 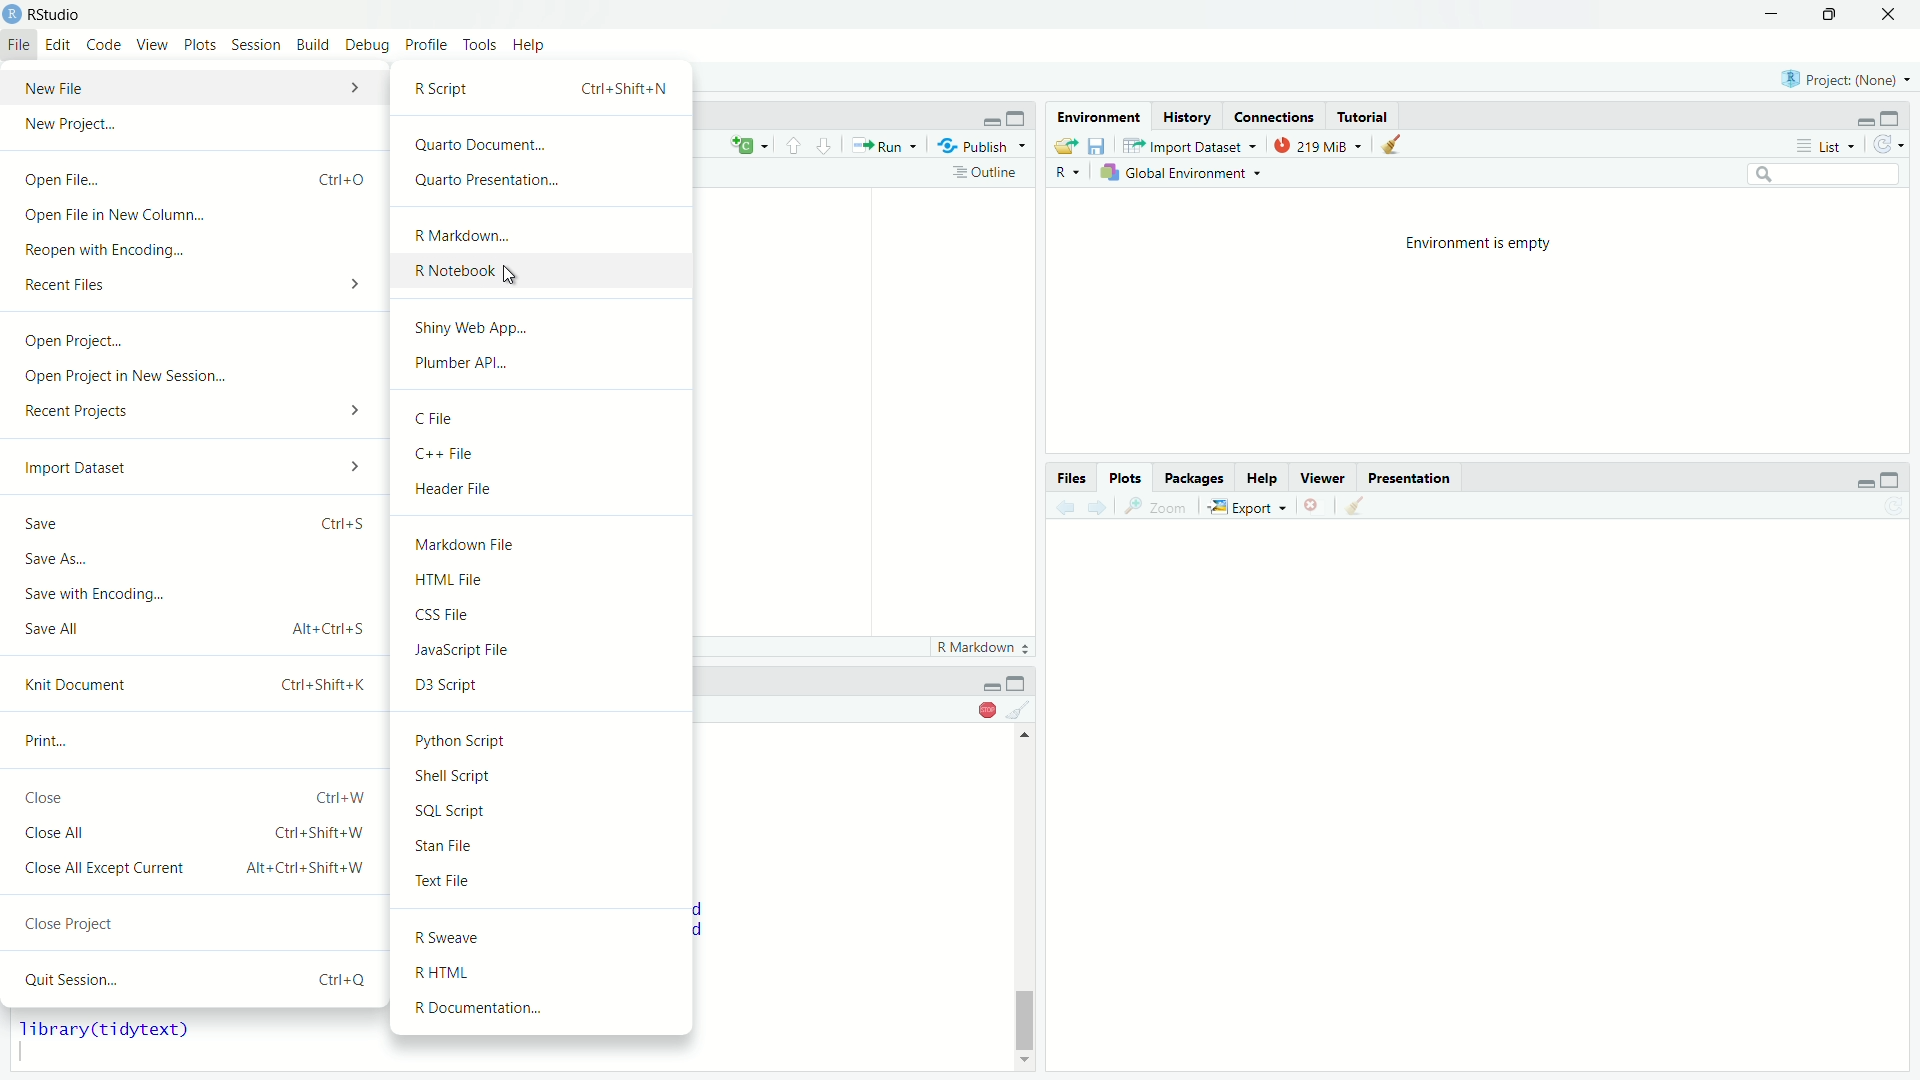 I want to click on minimize pane, so click(x=989, y=116).